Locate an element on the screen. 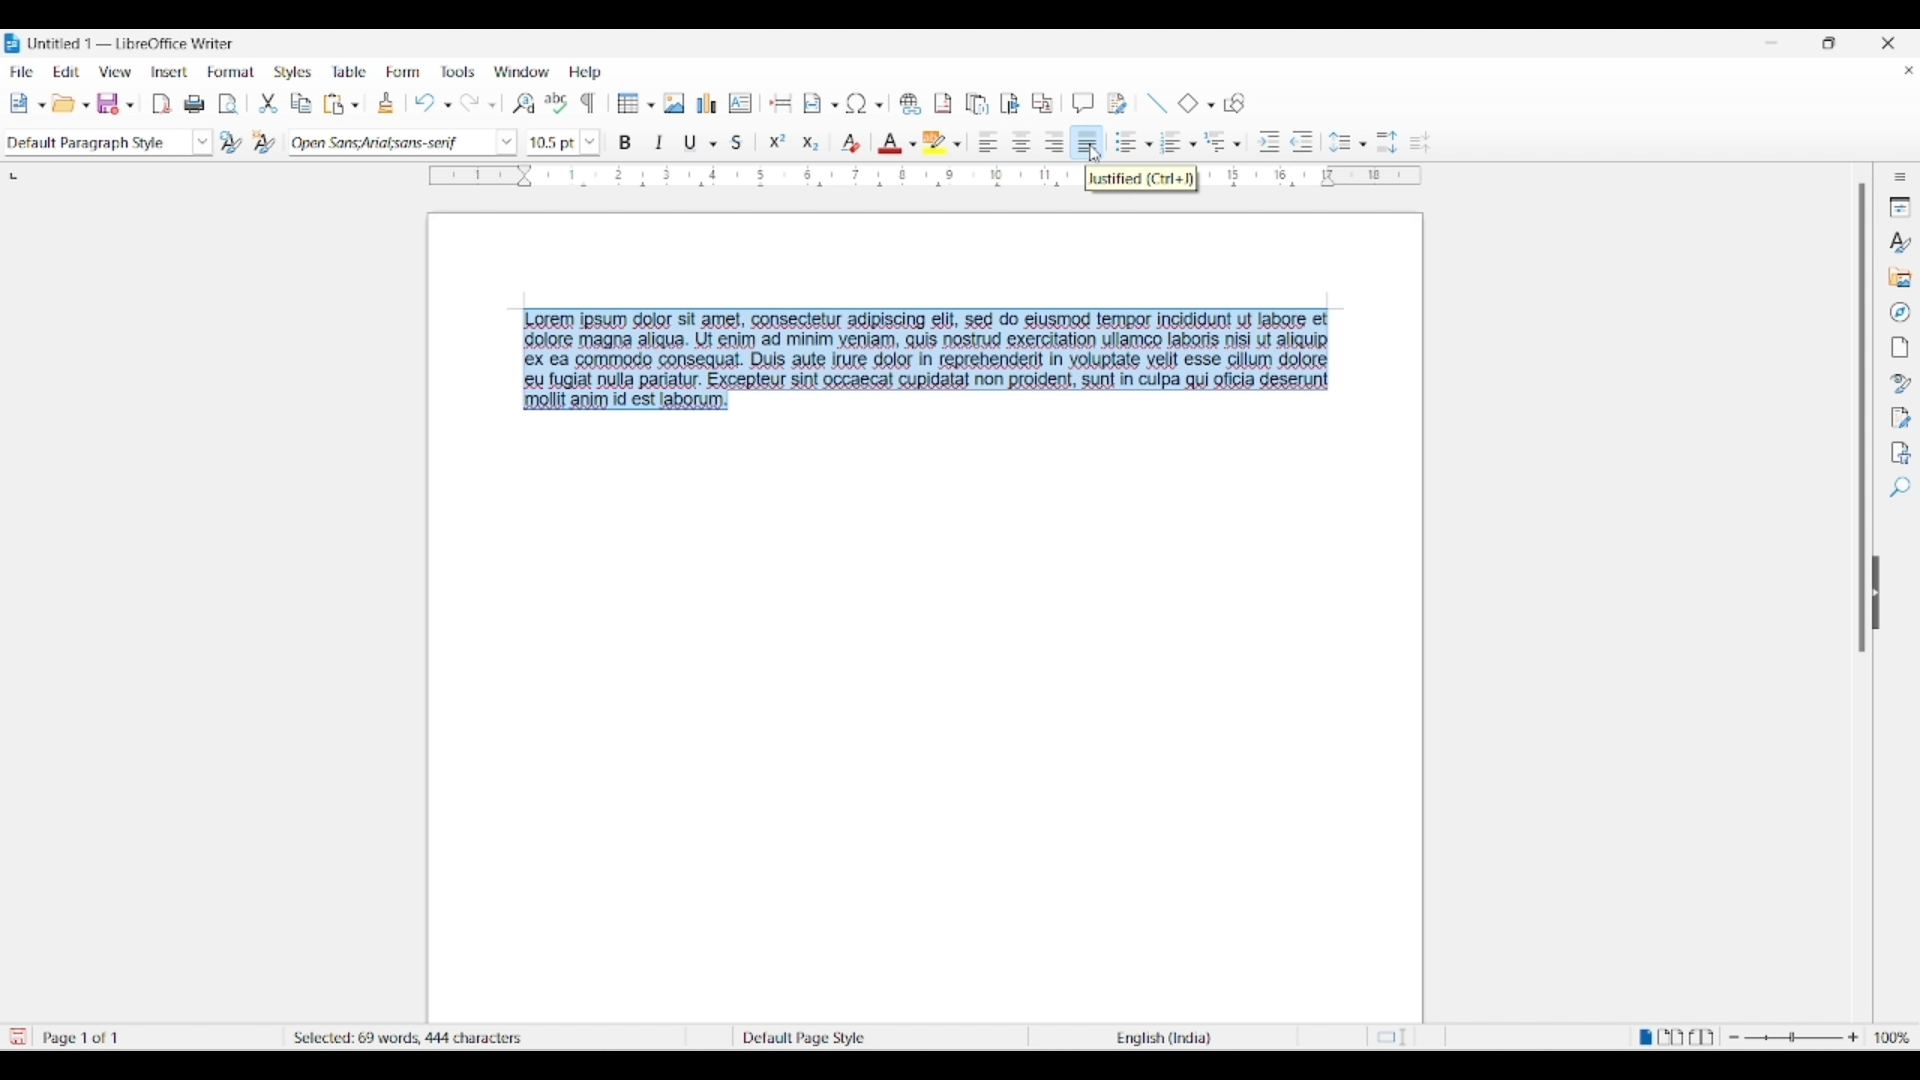 This screenshot has width=1920, height=1080. Paste options is located at coordinates (355, 104).